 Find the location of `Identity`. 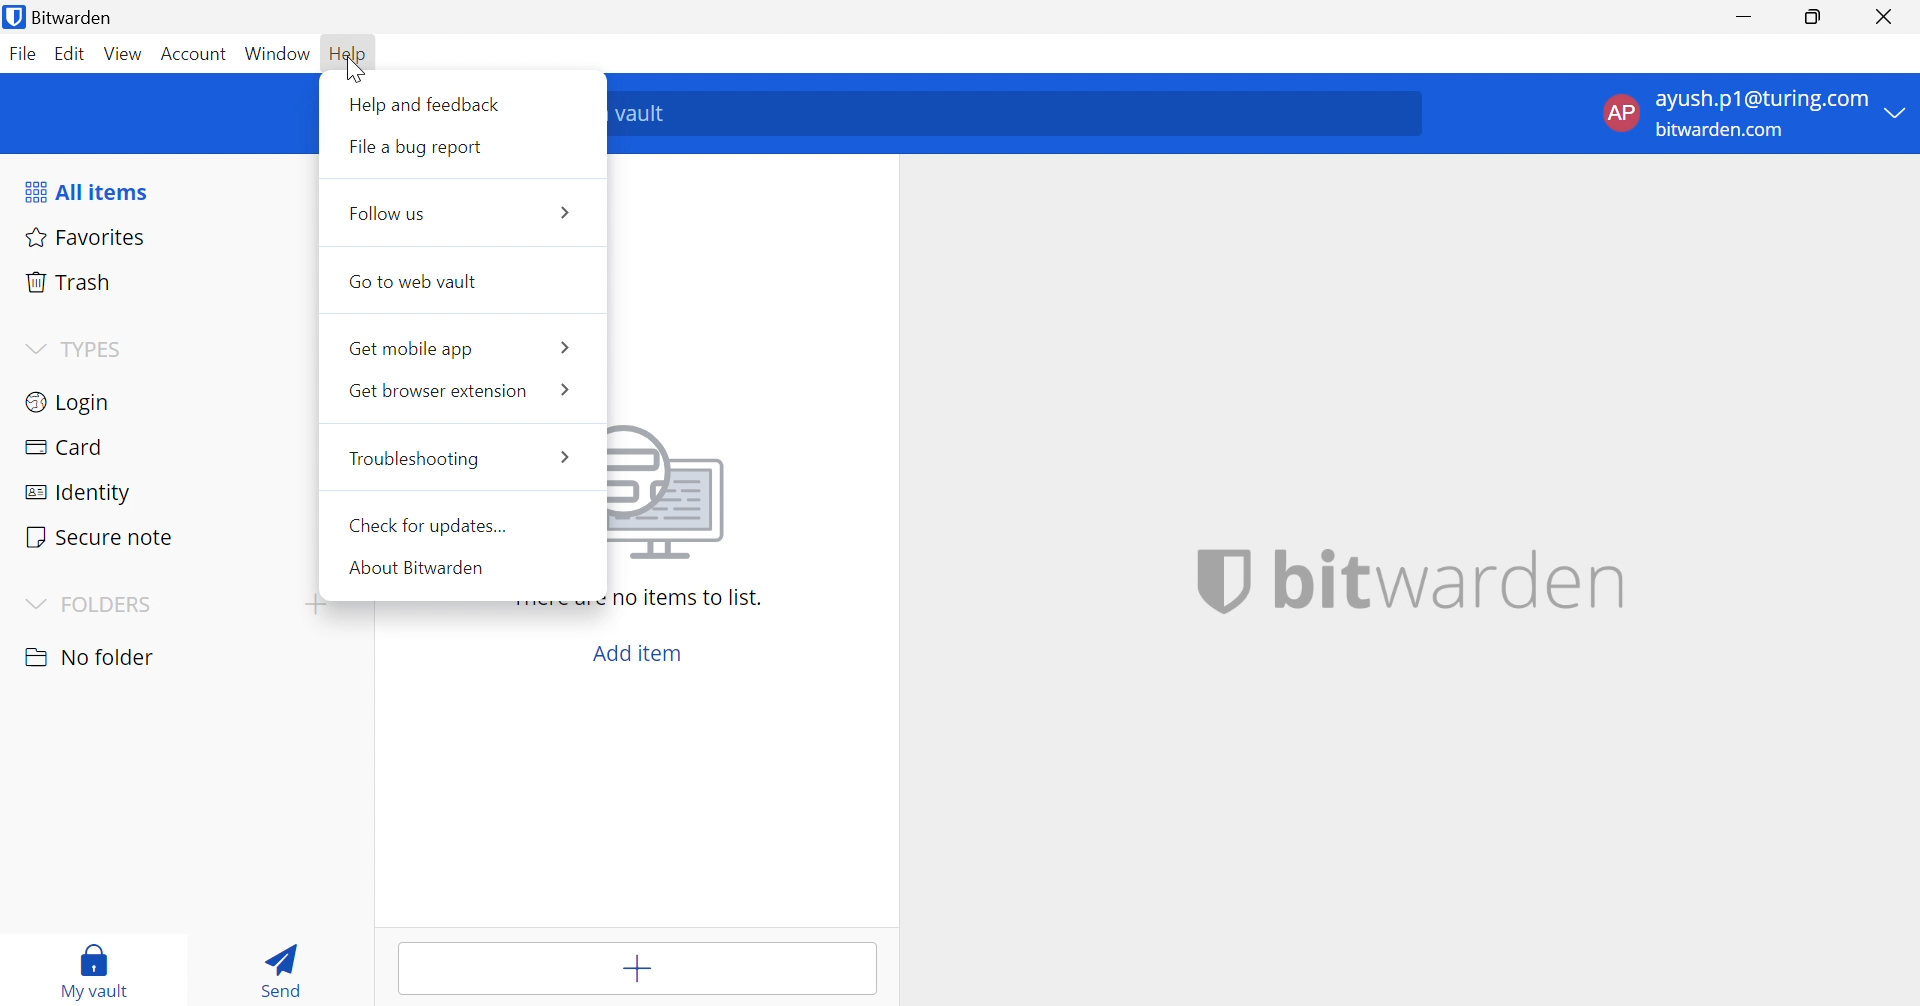

Identity is located at coordinates (163, 492).